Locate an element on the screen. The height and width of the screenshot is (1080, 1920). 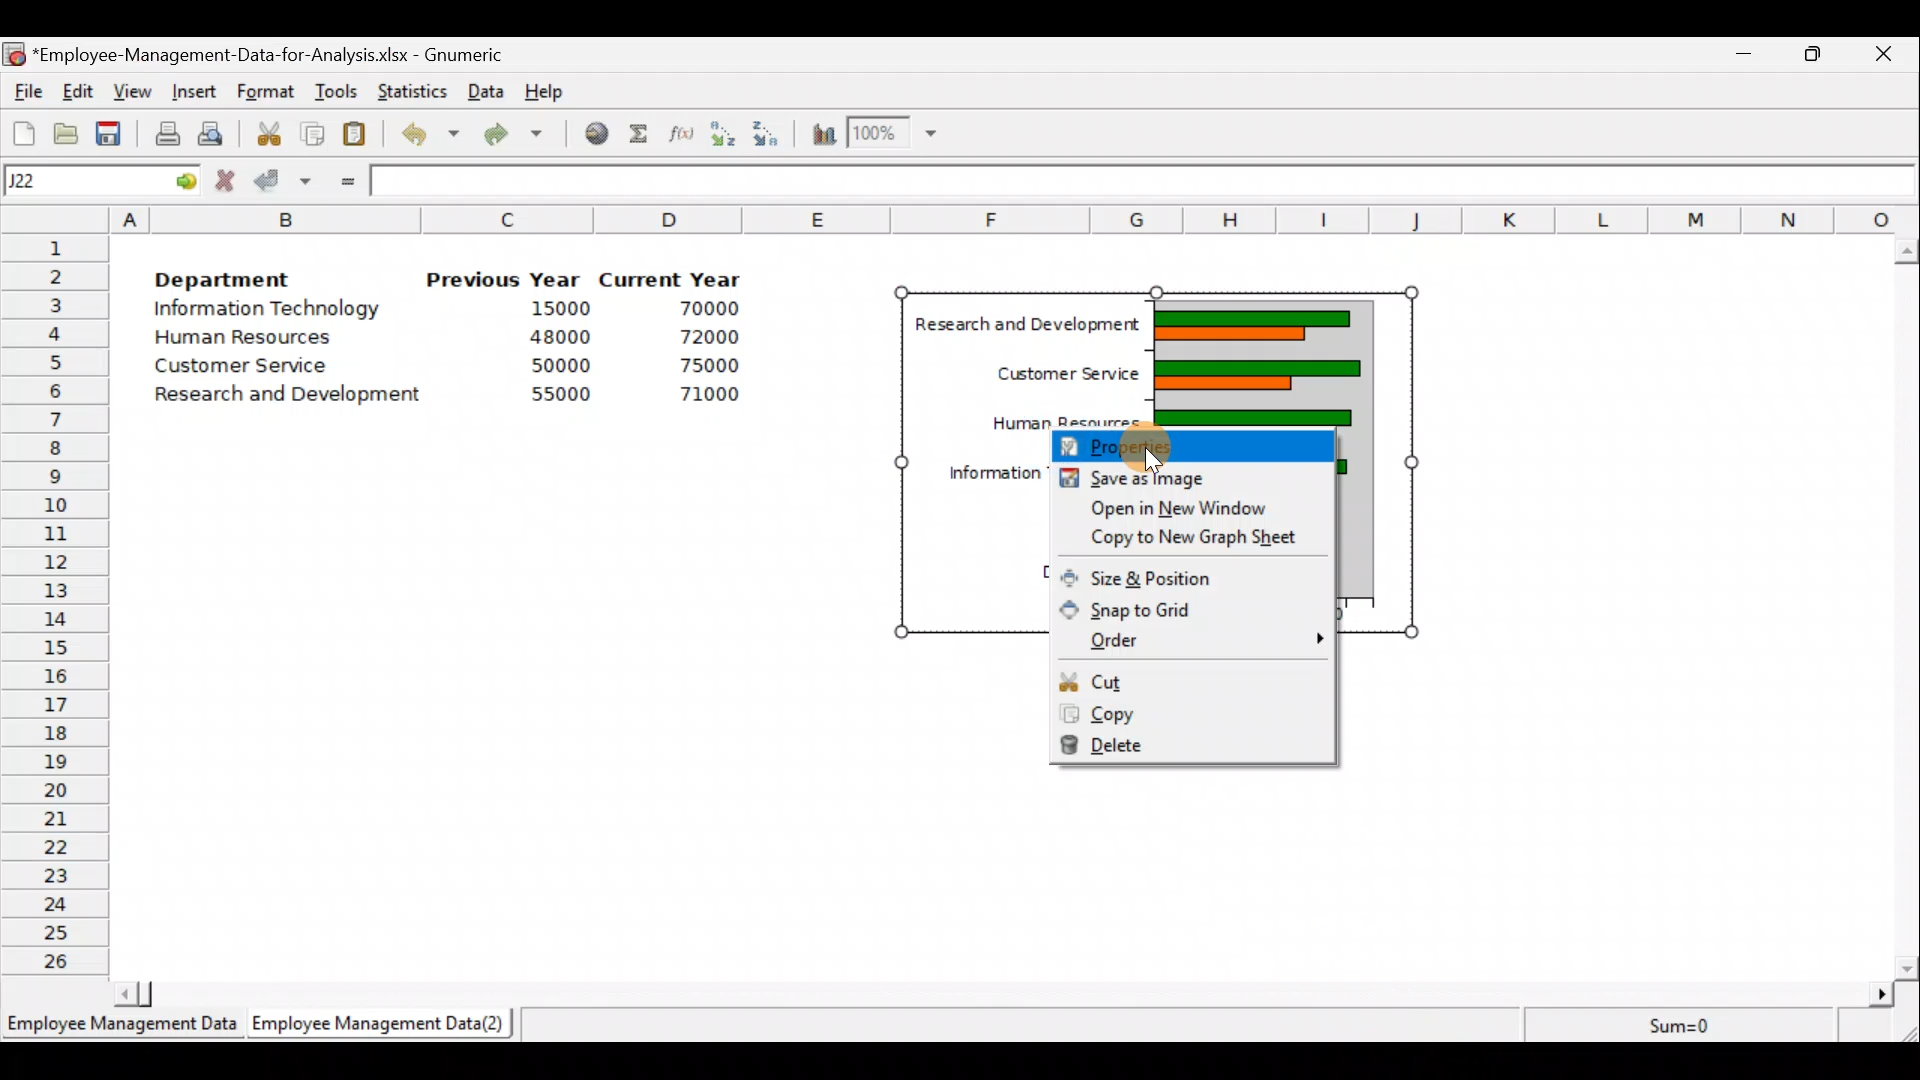
Insert a chart is located at coordinates (818, 133).